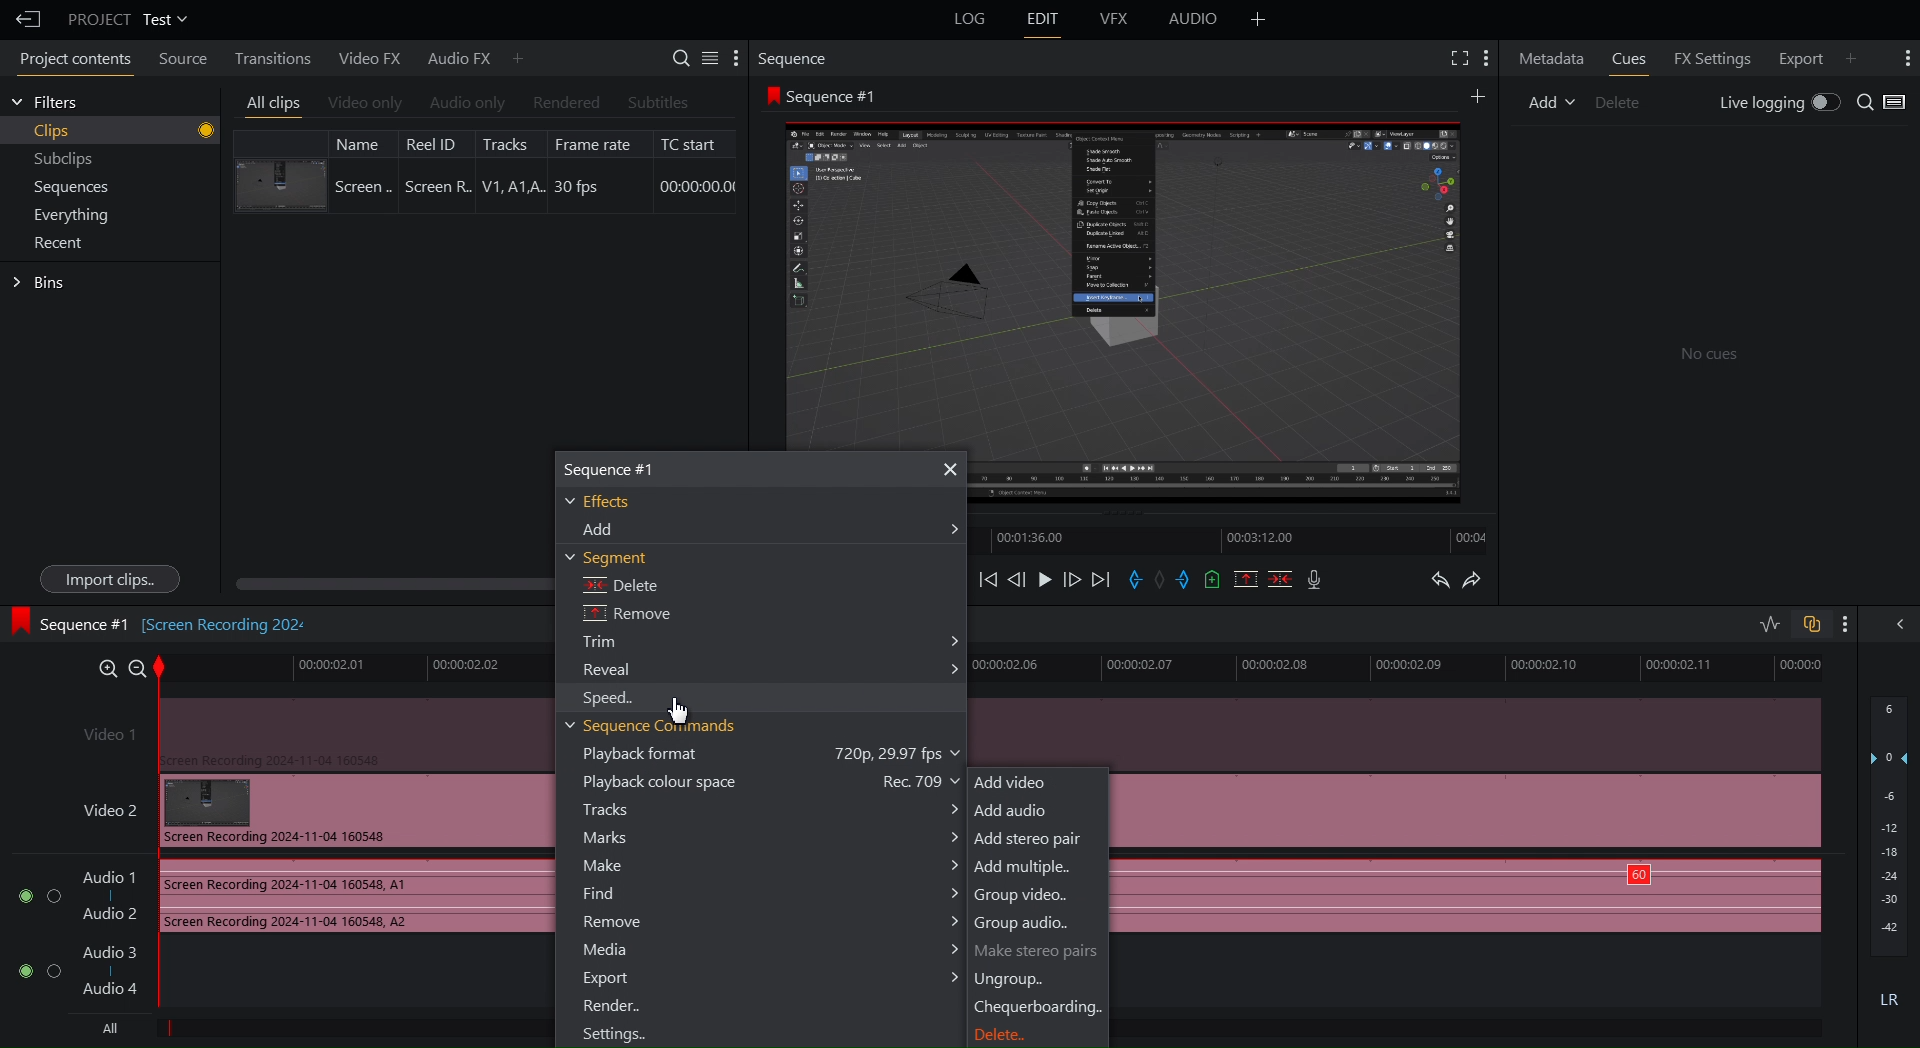 The height and width of the screenshot is (1048, 1920). Describe the element at coordinates (772, 641) in the screenshot. I see `Trim` at that location.